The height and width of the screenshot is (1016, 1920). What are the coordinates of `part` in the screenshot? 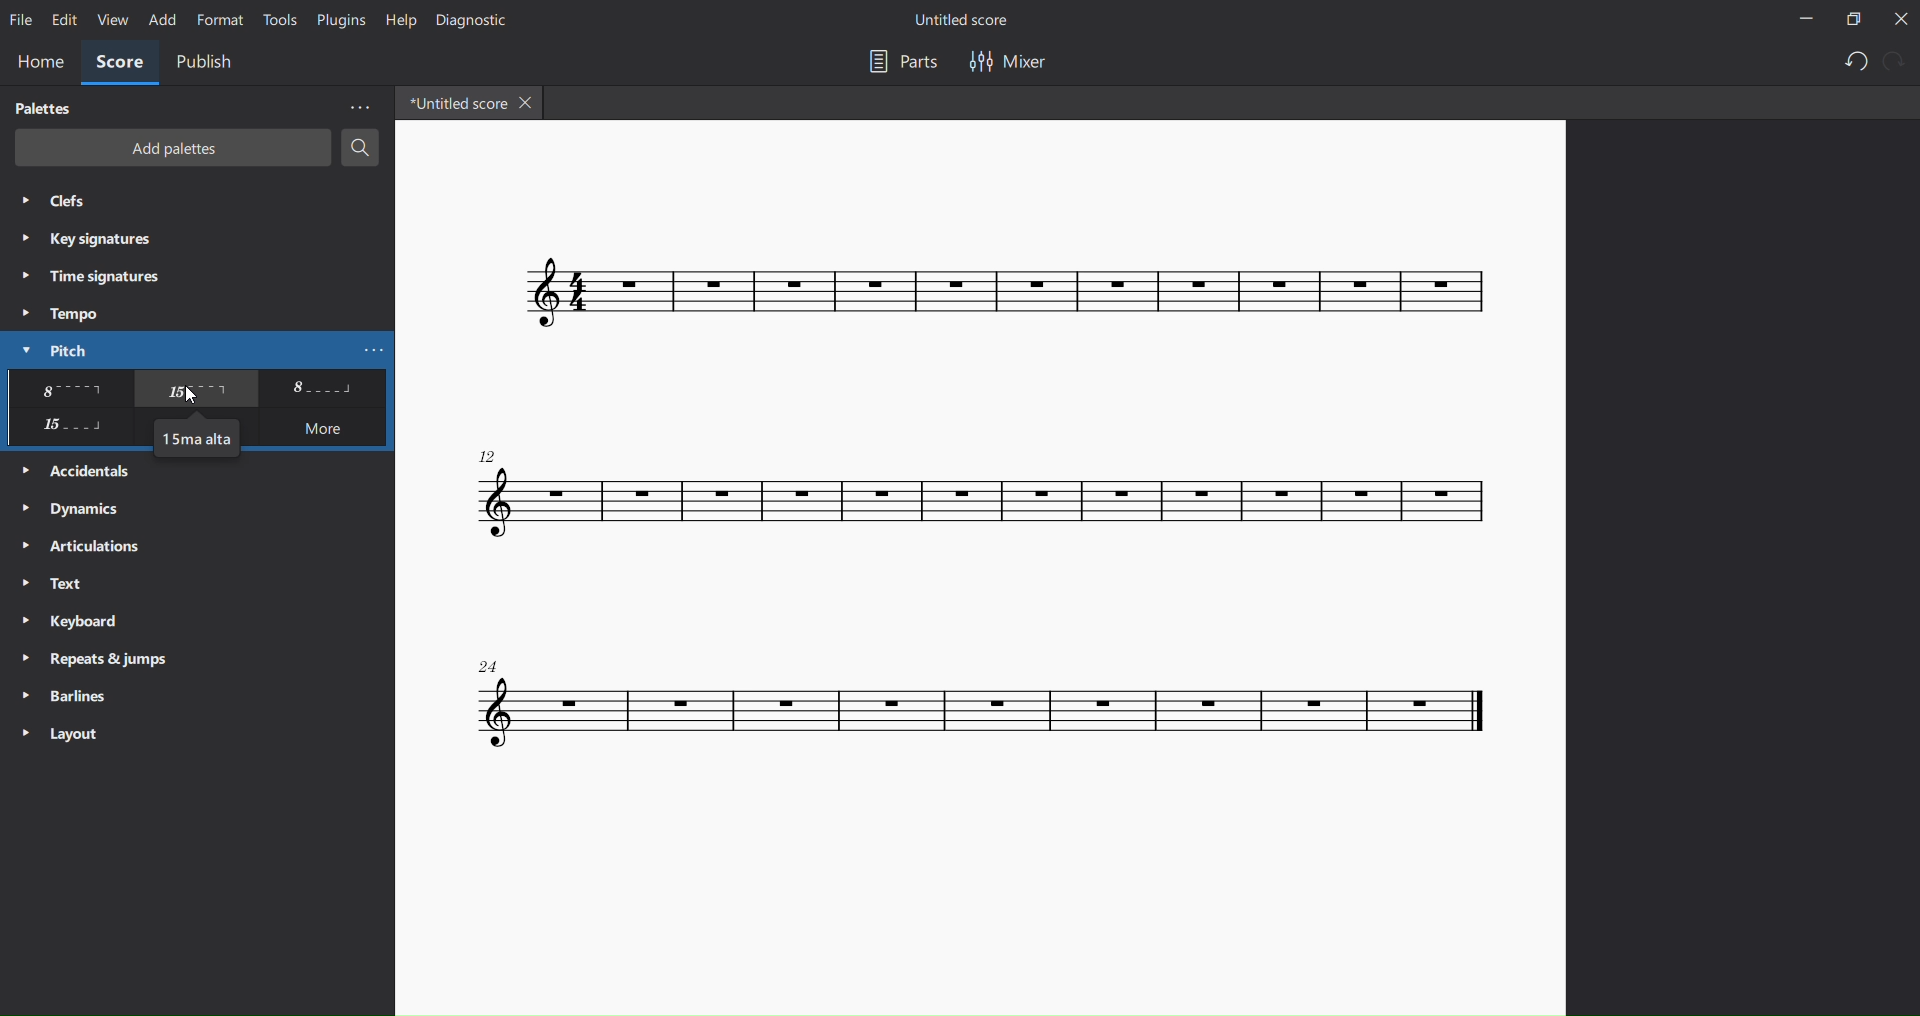 It's located at (901, 66).